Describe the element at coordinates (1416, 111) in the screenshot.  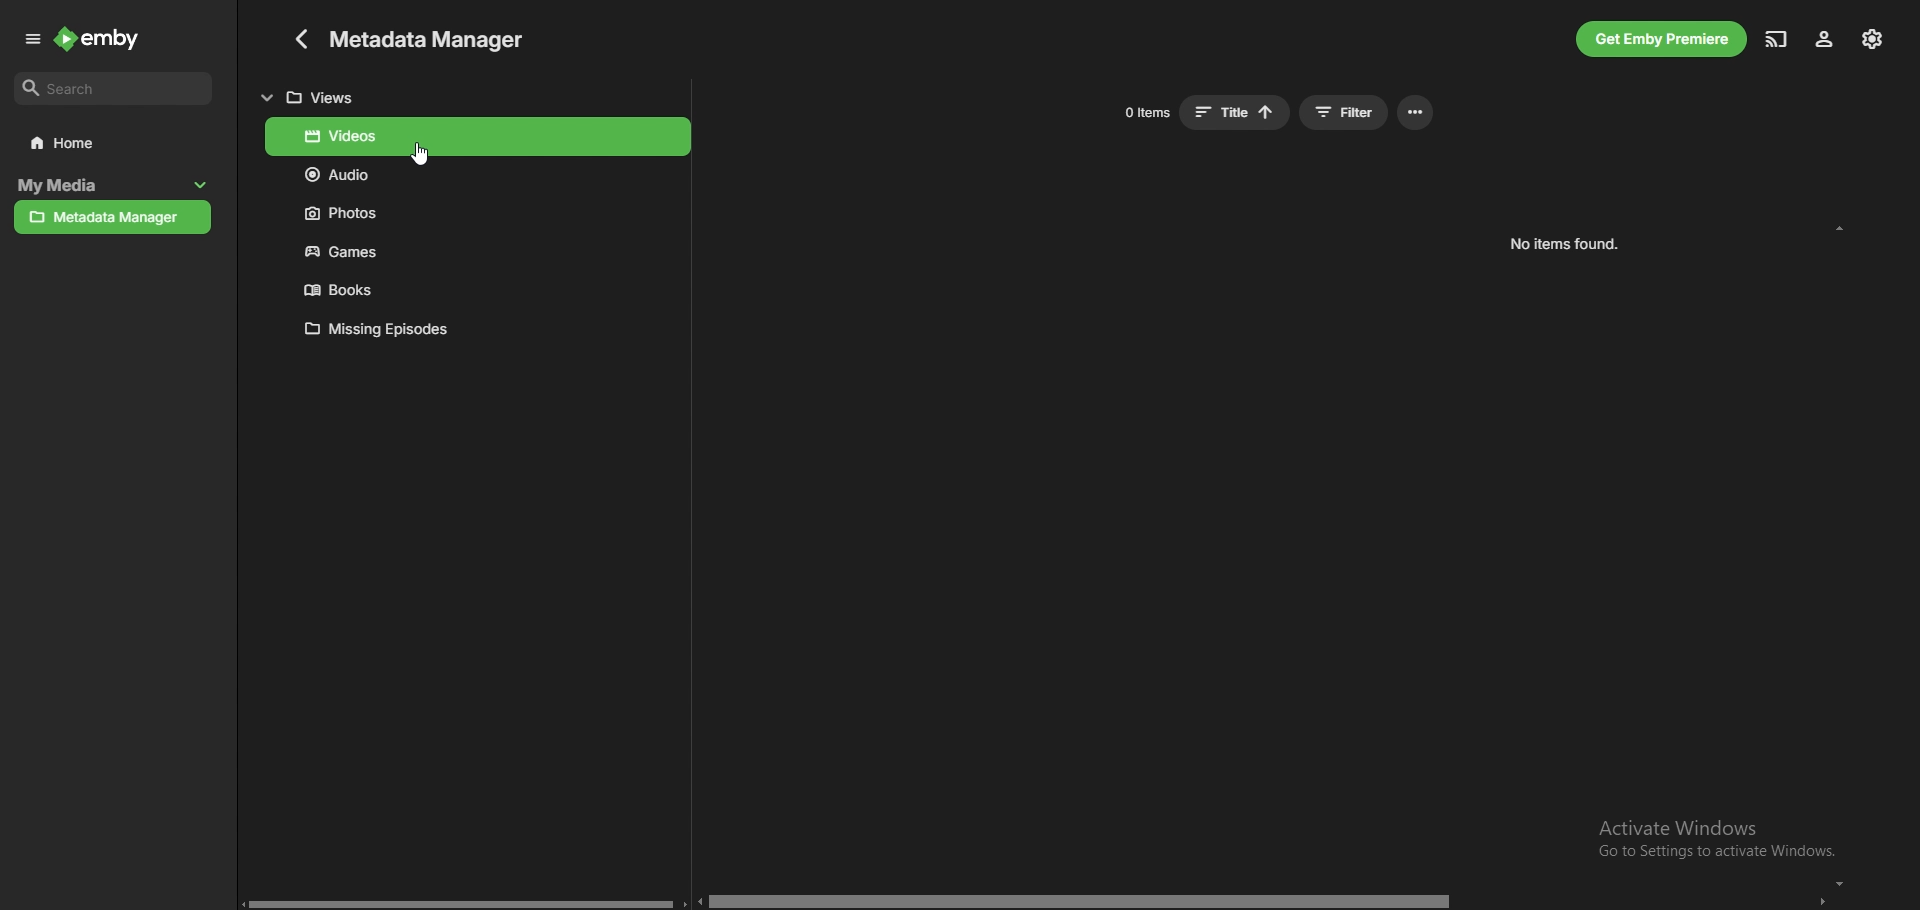
I see `options` at that location.